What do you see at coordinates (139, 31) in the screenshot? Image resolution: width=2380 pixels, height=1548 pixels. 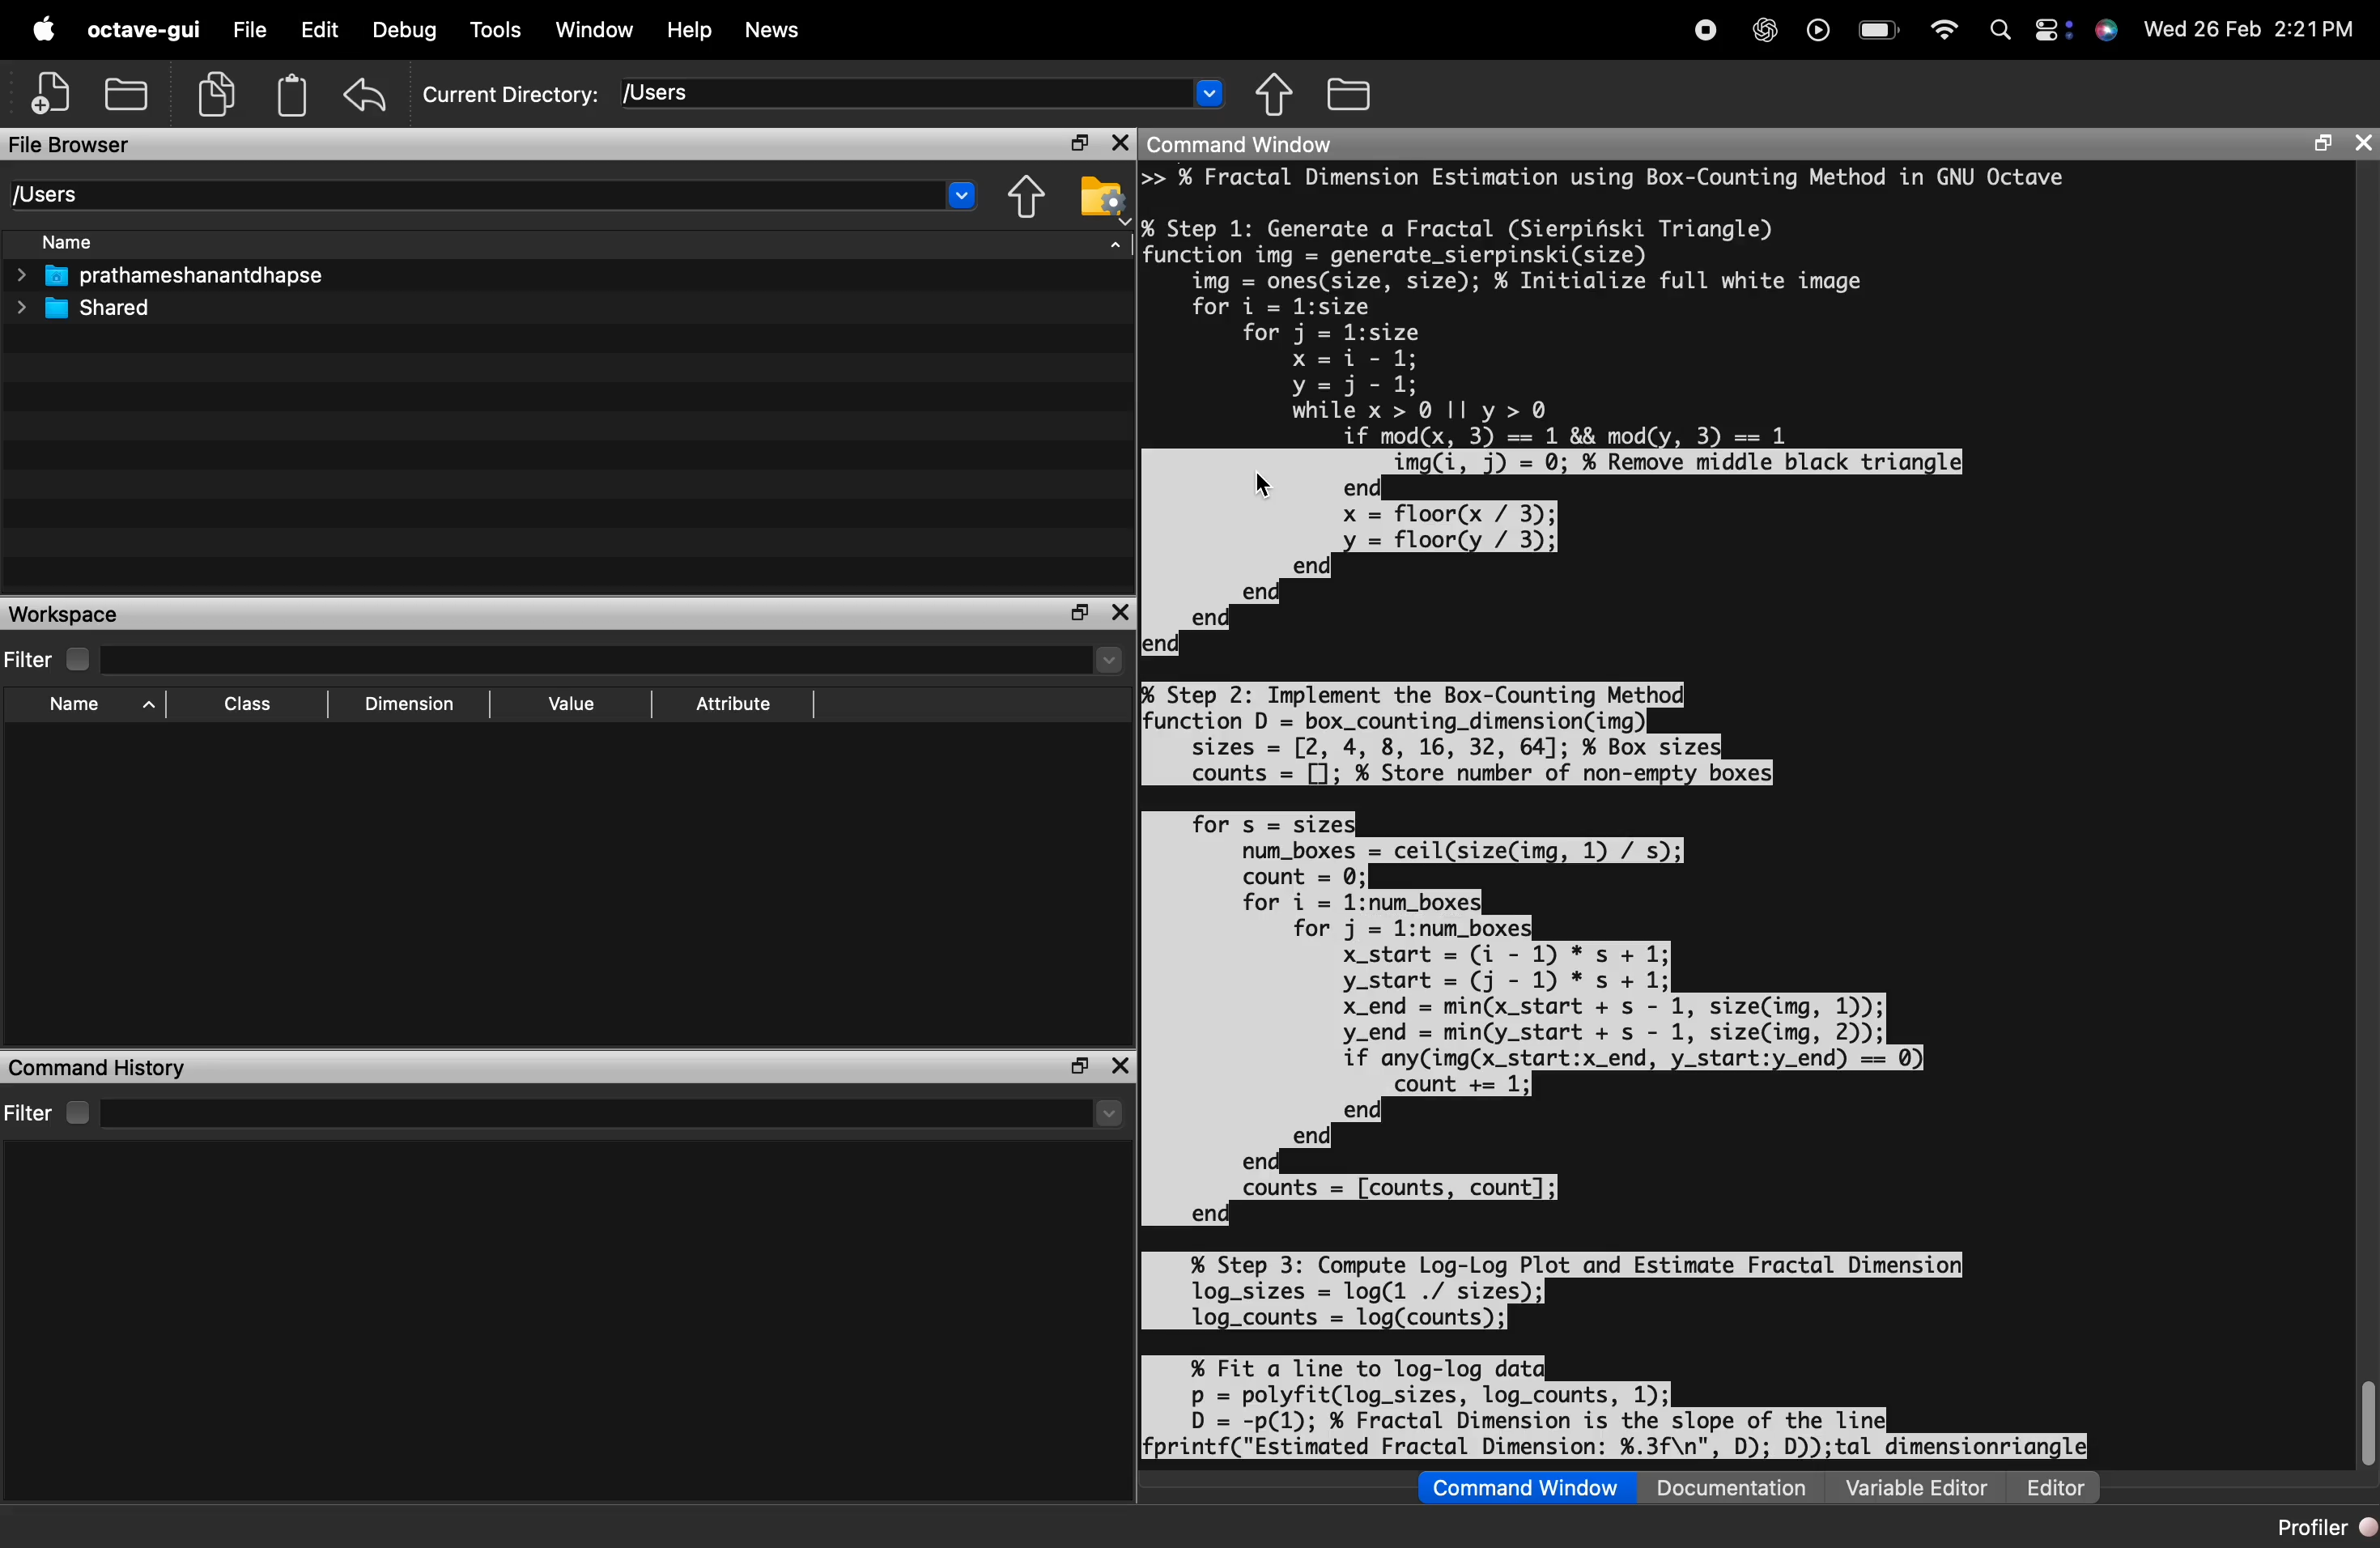 I see `octave-gui` at bounding box center [139, 31].